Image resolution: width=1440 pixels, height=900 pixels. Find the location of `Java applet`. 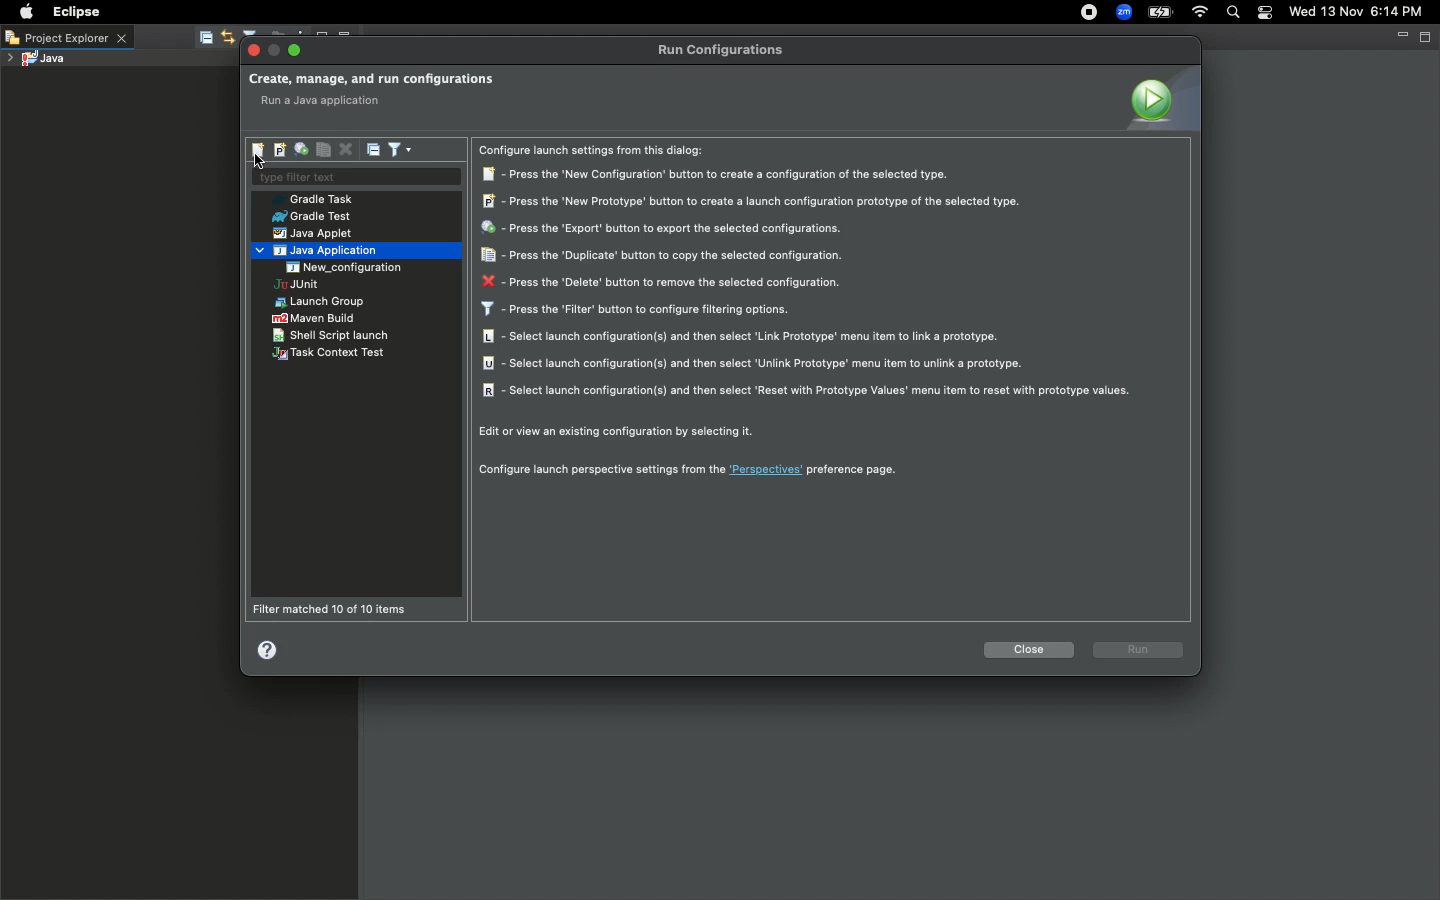

Java applet is located at coordinates (315, 234).